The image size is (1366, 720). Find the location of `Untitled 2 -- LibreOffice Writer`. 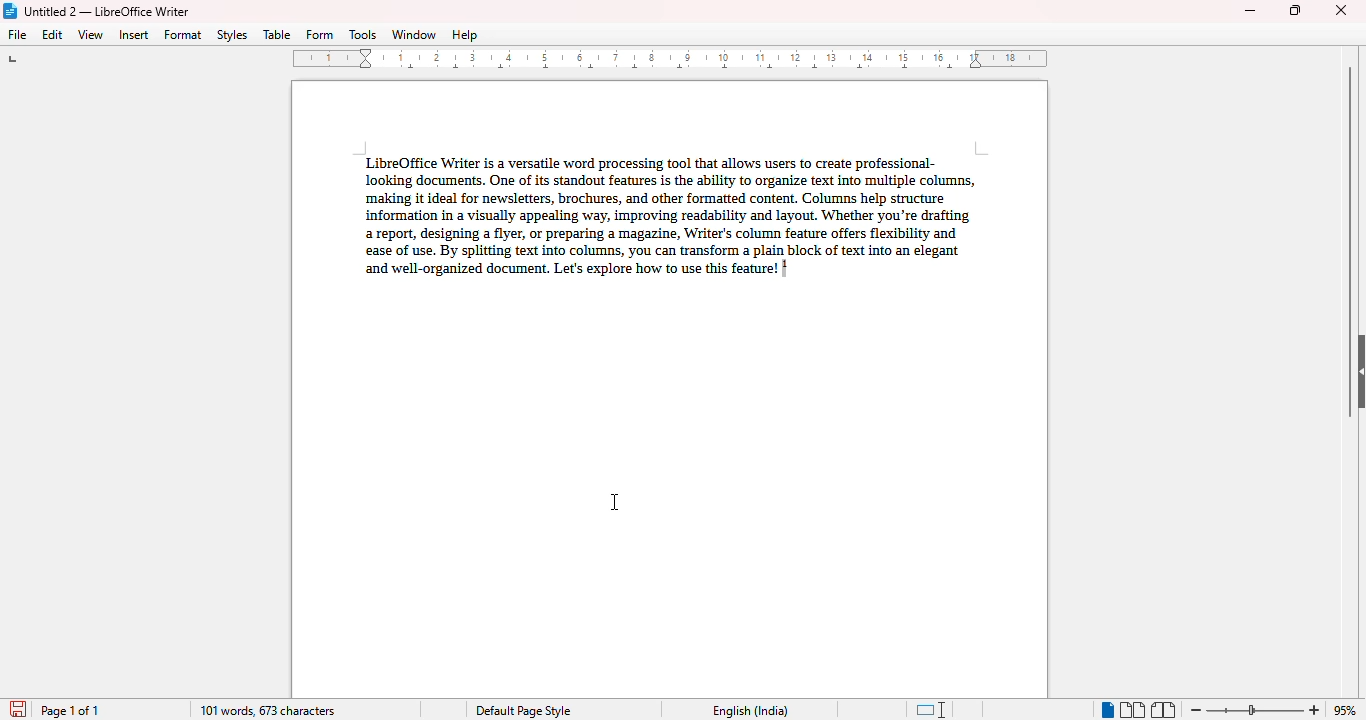

Untitled 2 -- LibreOffice Writer is located at coordinates (109, 11).